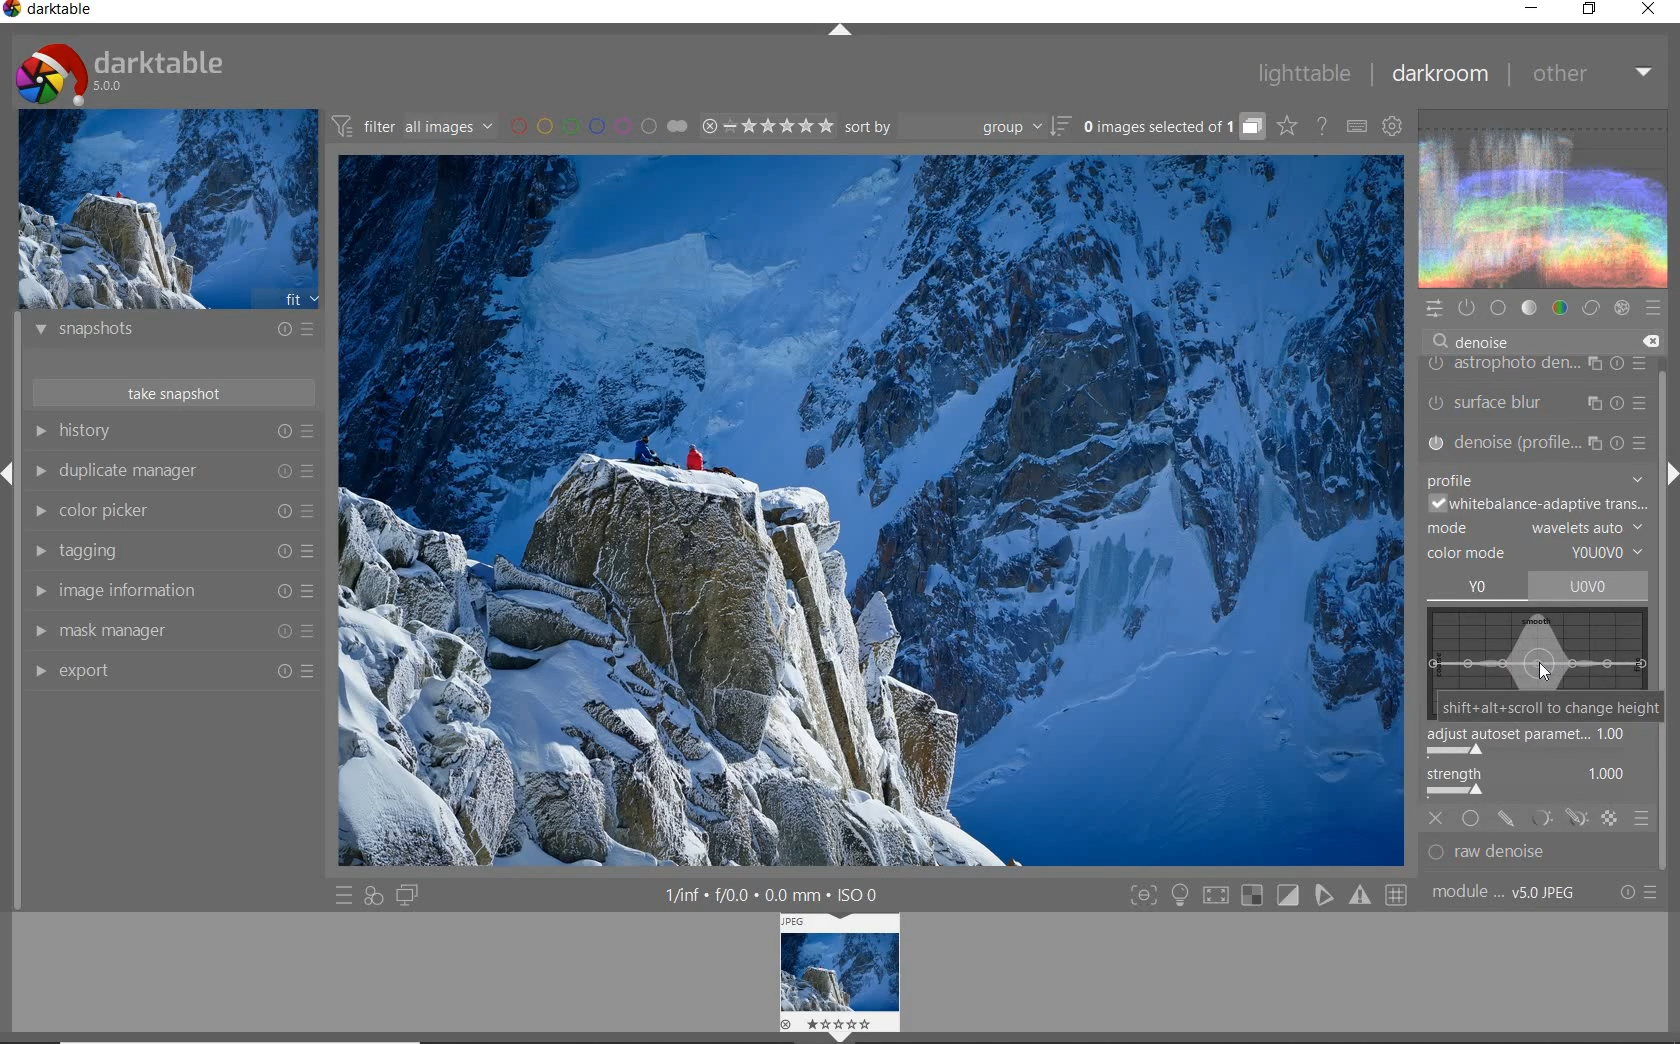 The width and height of the screenshot is (1680, 1044). What do you see at coordinates (1590, 307) in the screenshot?
I see `correct` at bounding box center [1590, 307].